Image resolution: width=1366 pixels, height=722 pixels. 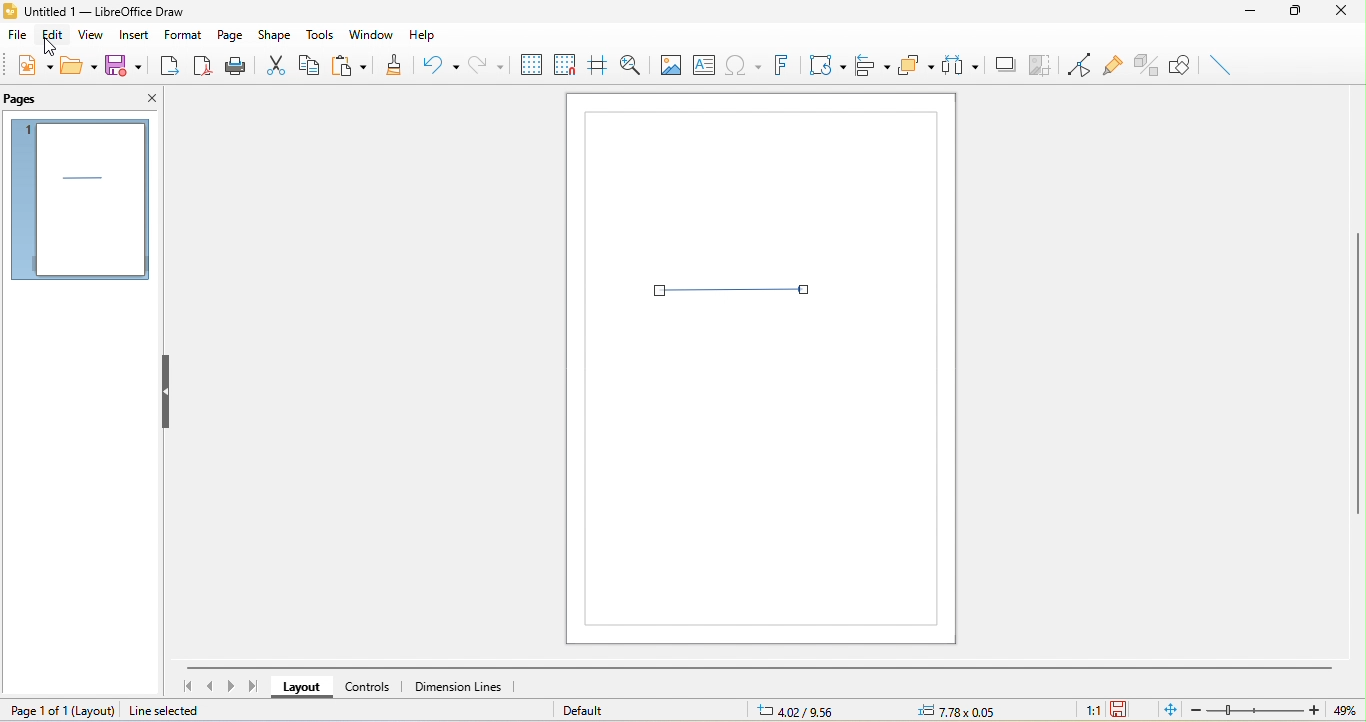 I want to click on transformation, so click(x=825, y=66).